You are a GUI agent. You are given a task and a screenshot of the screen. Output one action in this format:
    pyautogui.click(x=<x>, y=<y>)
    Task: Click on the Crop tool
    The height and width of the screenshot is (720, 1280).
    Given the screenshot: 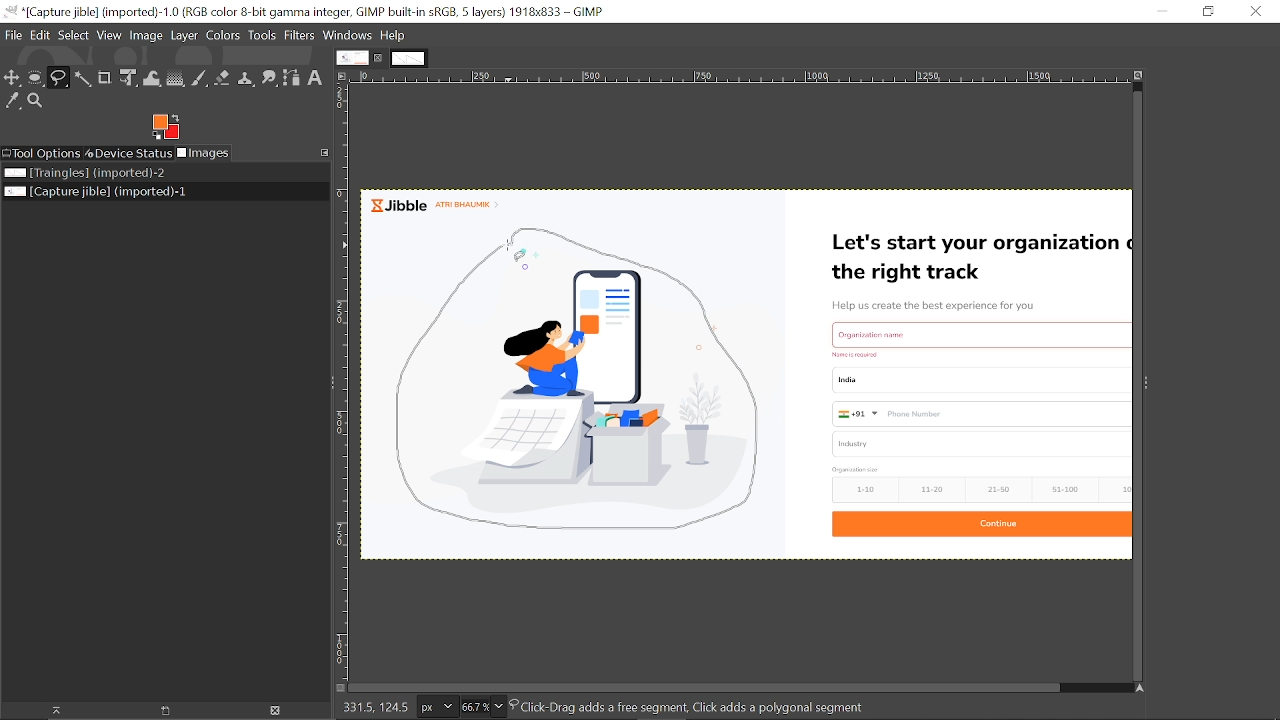 What is the action you would take?
    pyautogui.click(x=105, y=77)
    